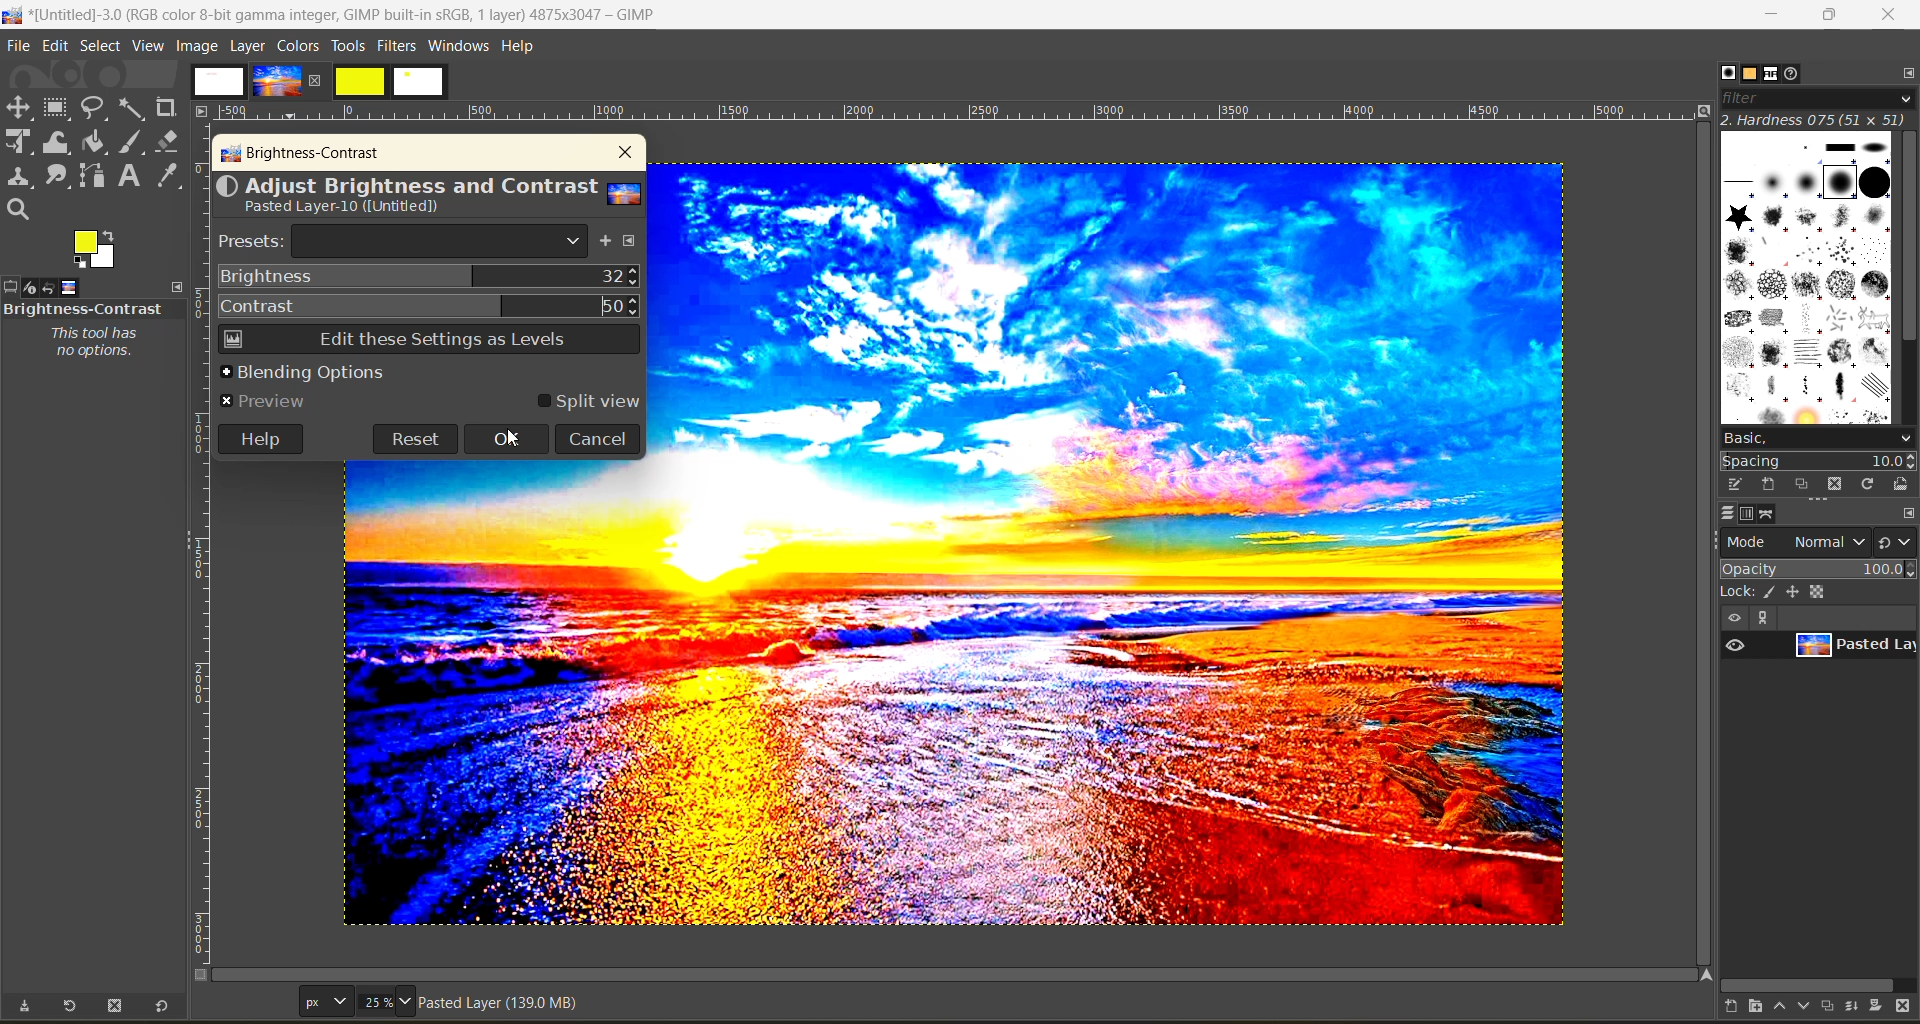 This screenshot has width=1920, height=1024. I want to click on filter, so click(1818, 98).